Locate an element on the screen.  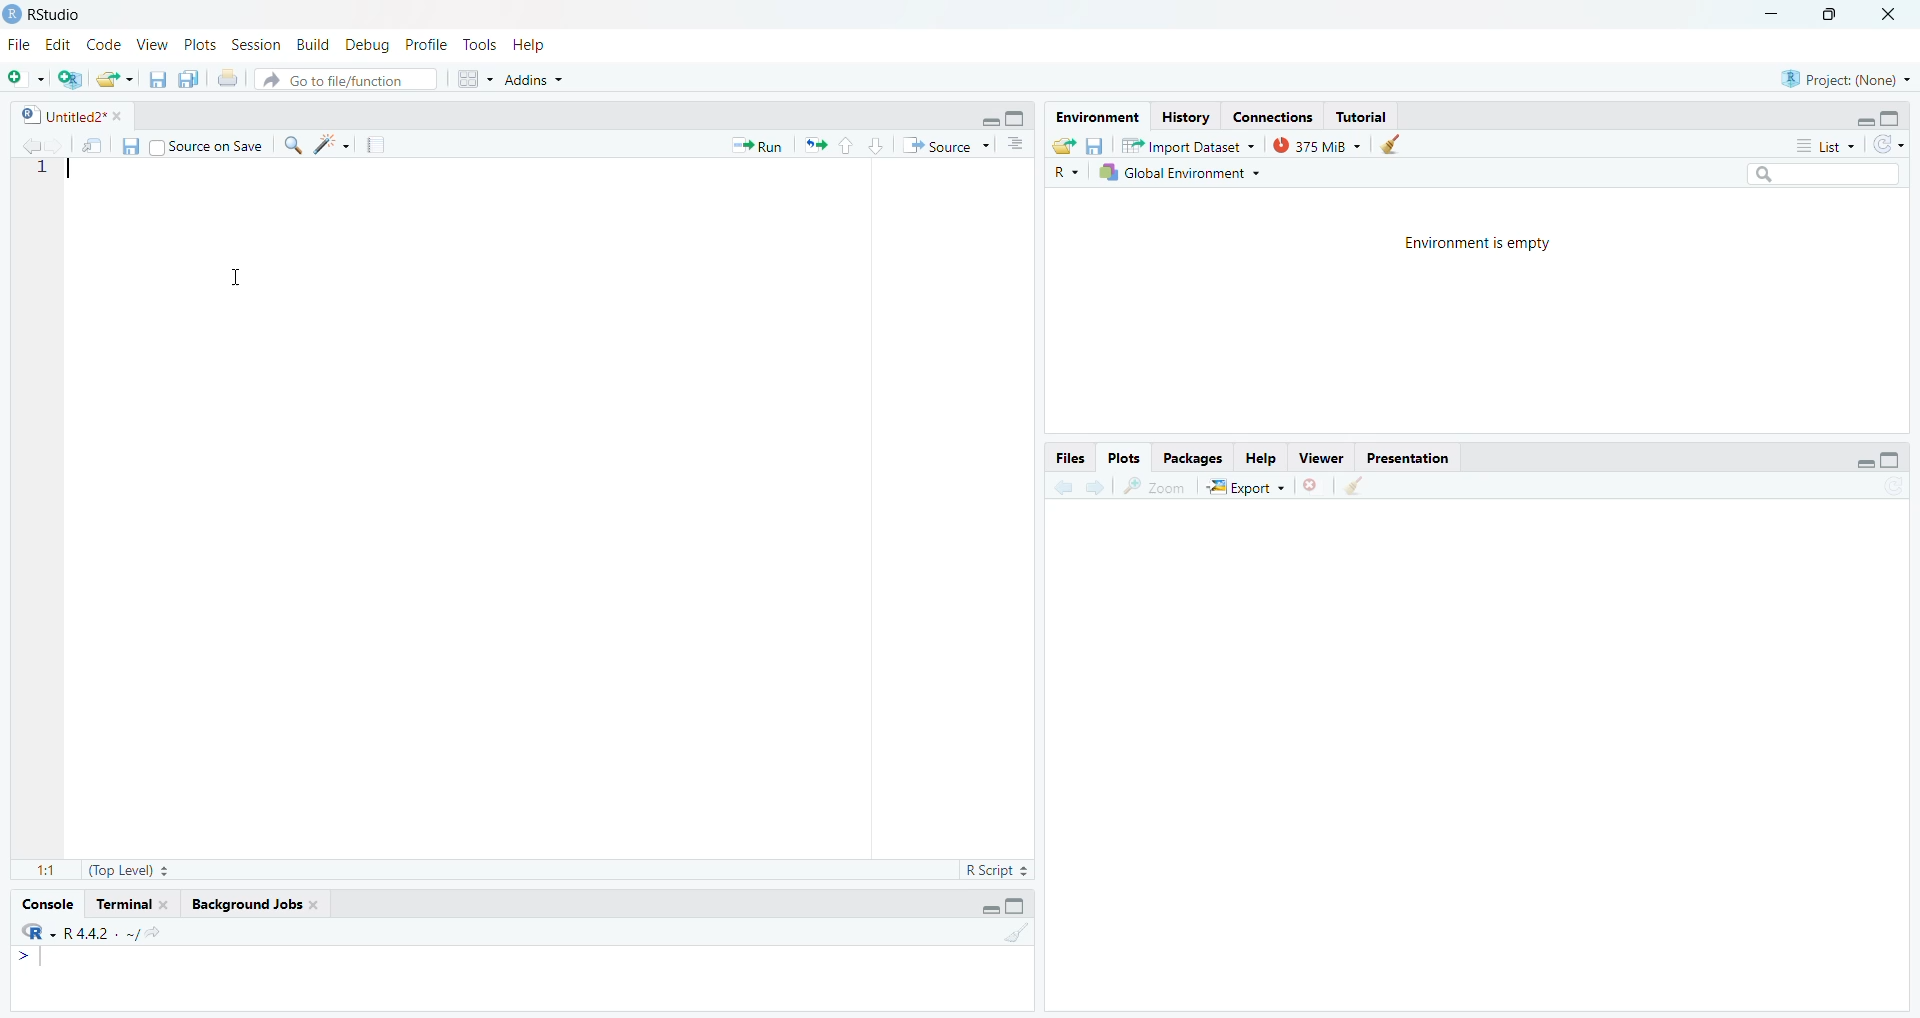
compile reports is located at coordinates (379, 148).